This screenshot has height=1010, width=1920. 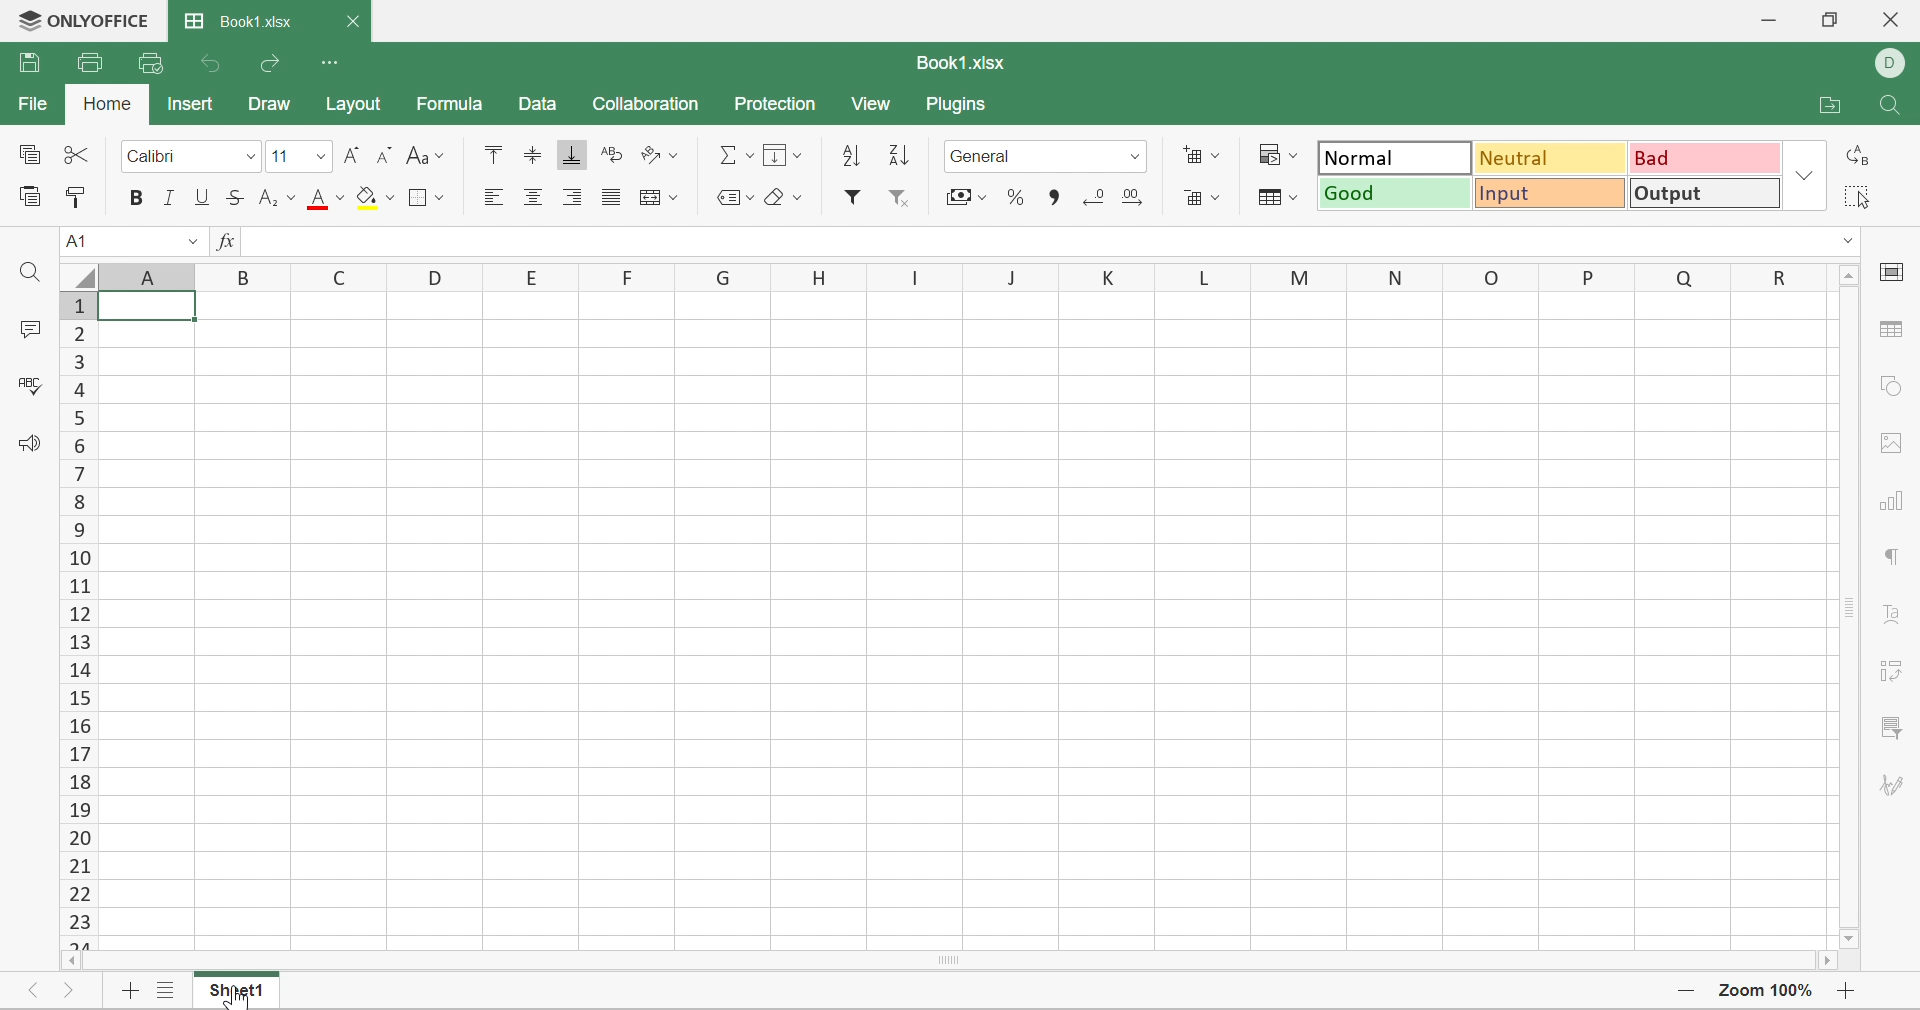 What do you see at coordinates (273, 68) in the screenshot?
I see `Redo` at bounding box center [273, 68].